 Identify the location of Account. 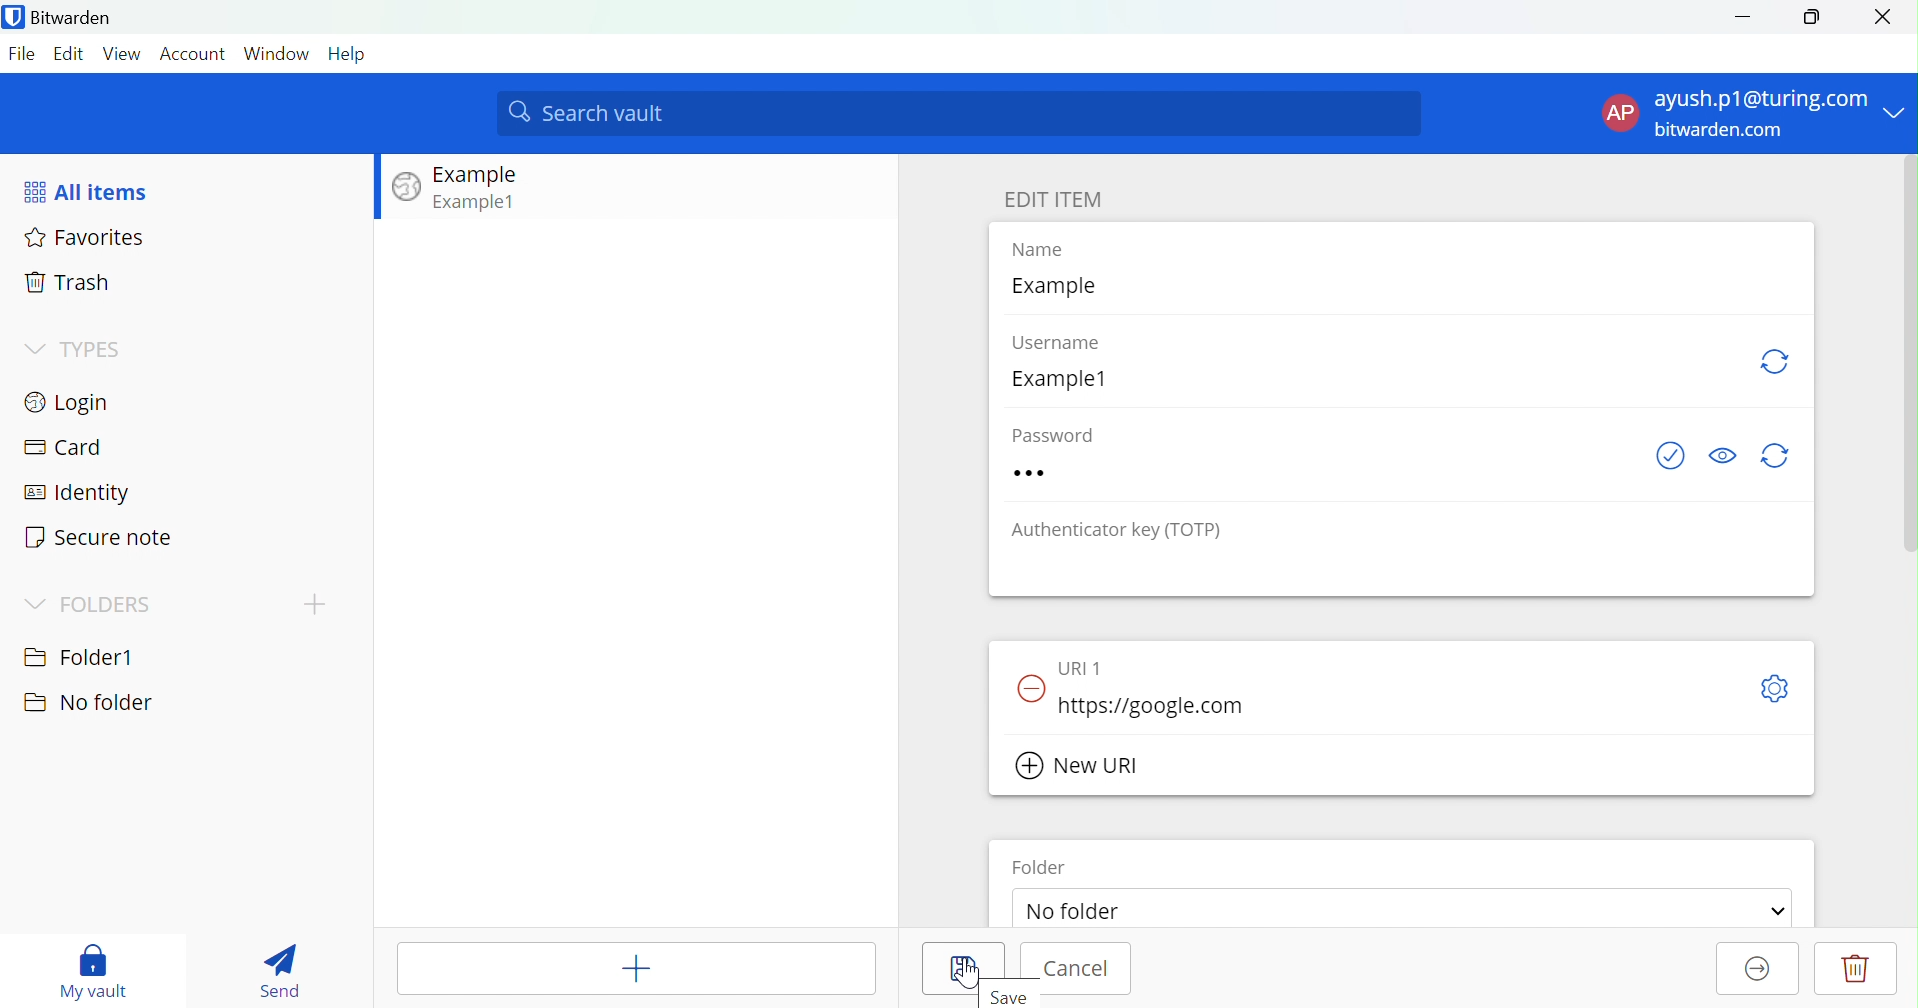
(194, 55).